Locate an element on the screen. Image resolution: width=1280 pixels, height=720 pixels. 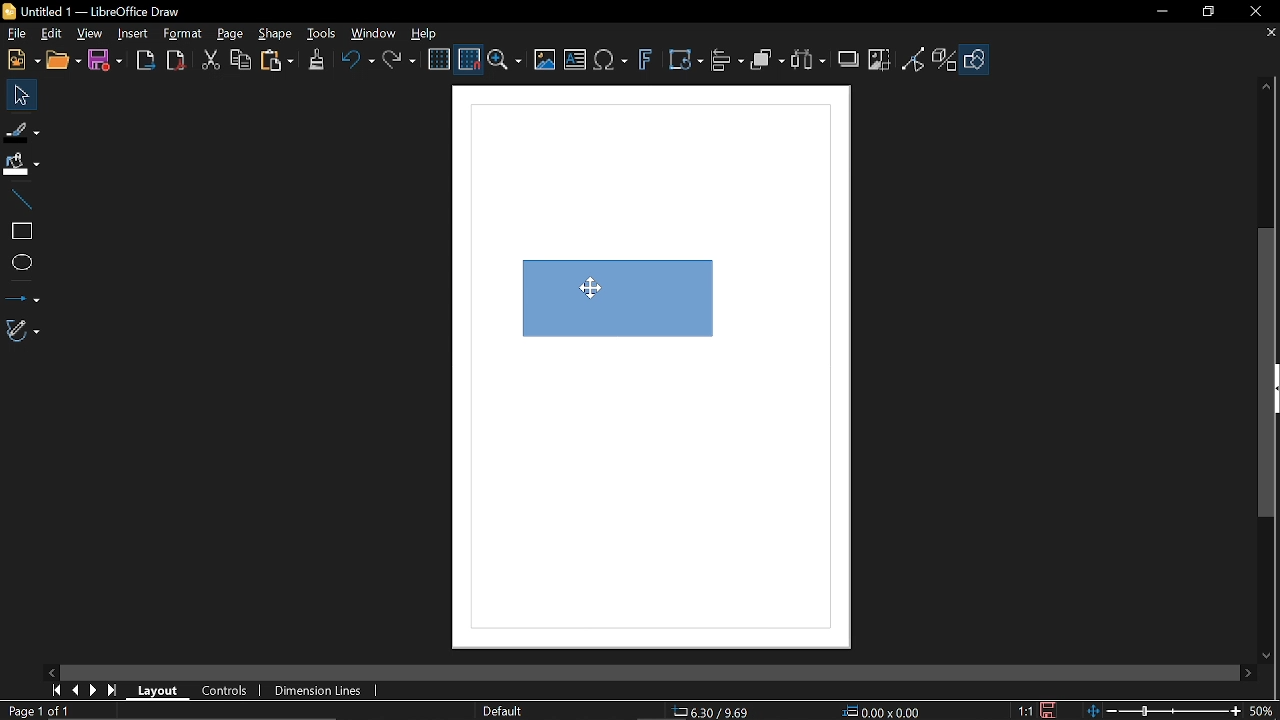
Format is located at coordinates (181, 34).